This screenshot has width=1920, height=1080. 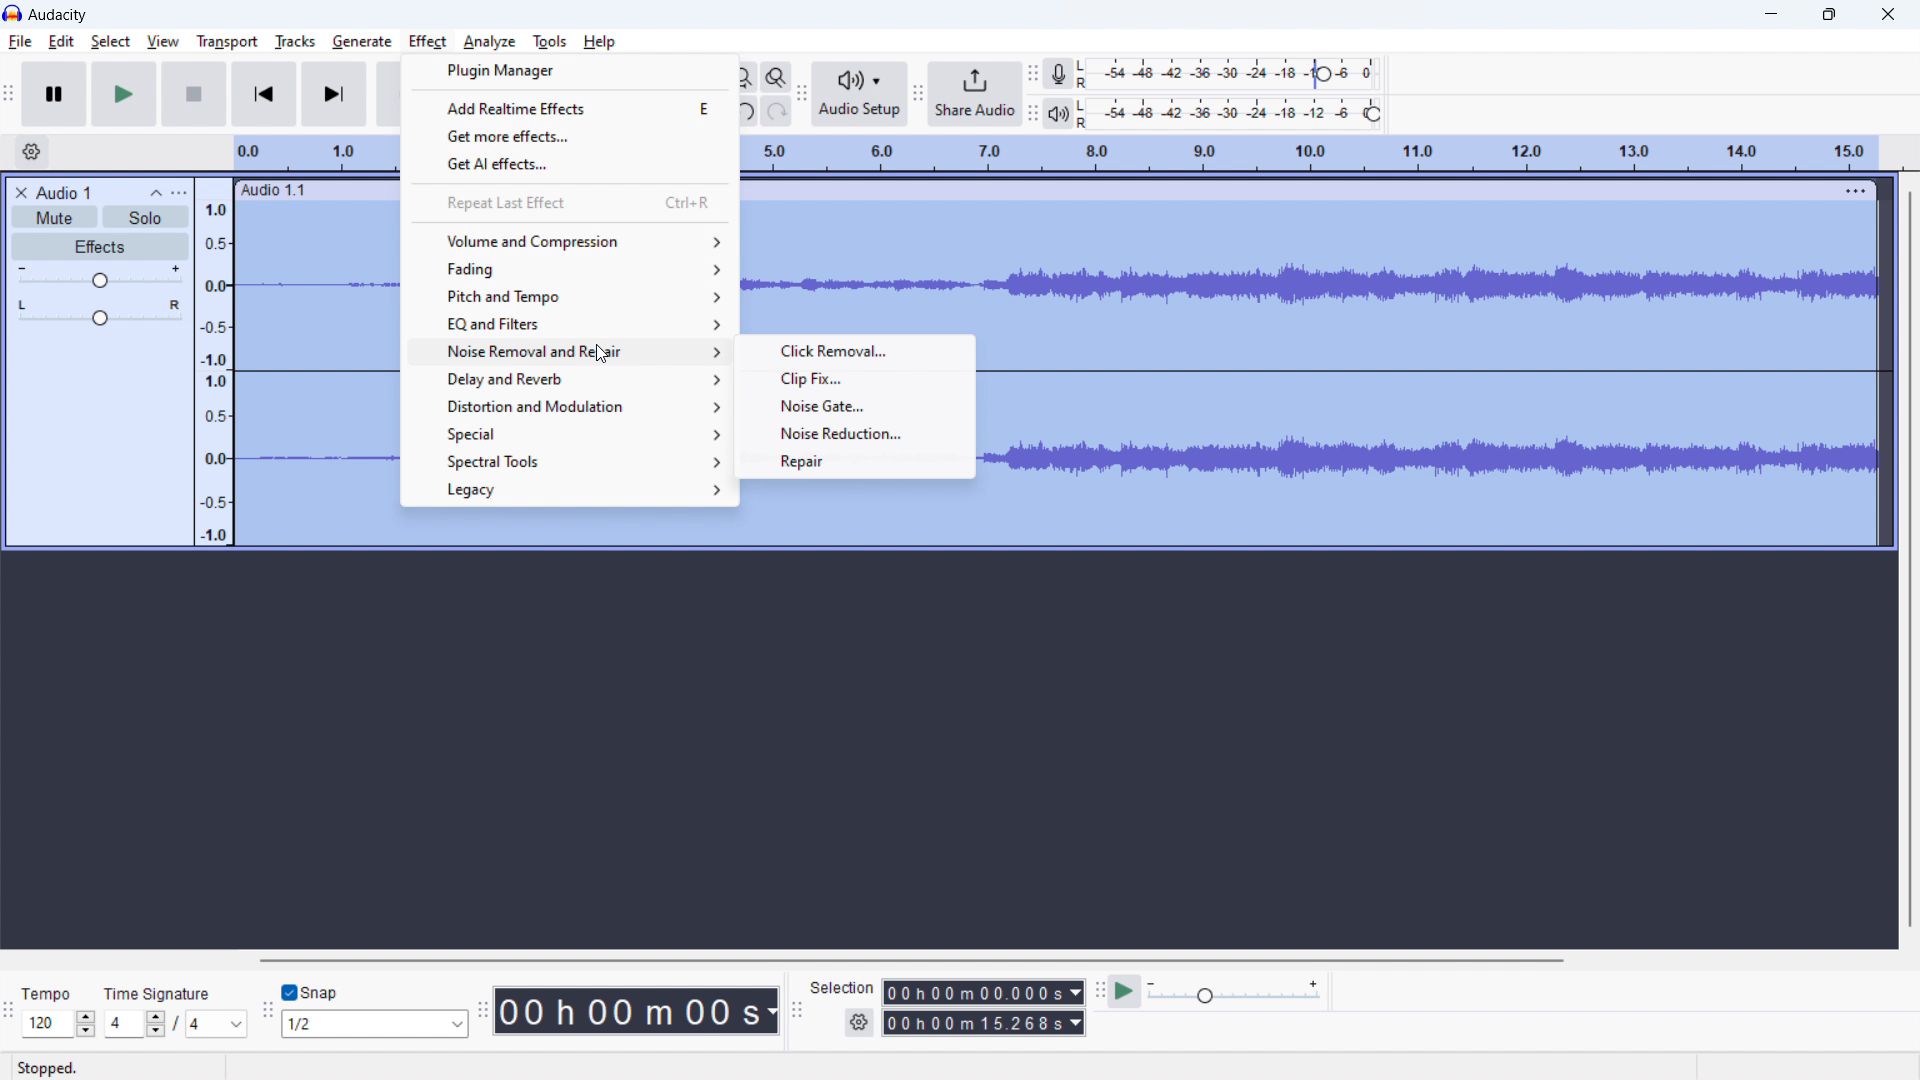 What do you see at coordinates (101, 312) in the screenshot?
I see `pan: center` at bounding box center [101, 312].